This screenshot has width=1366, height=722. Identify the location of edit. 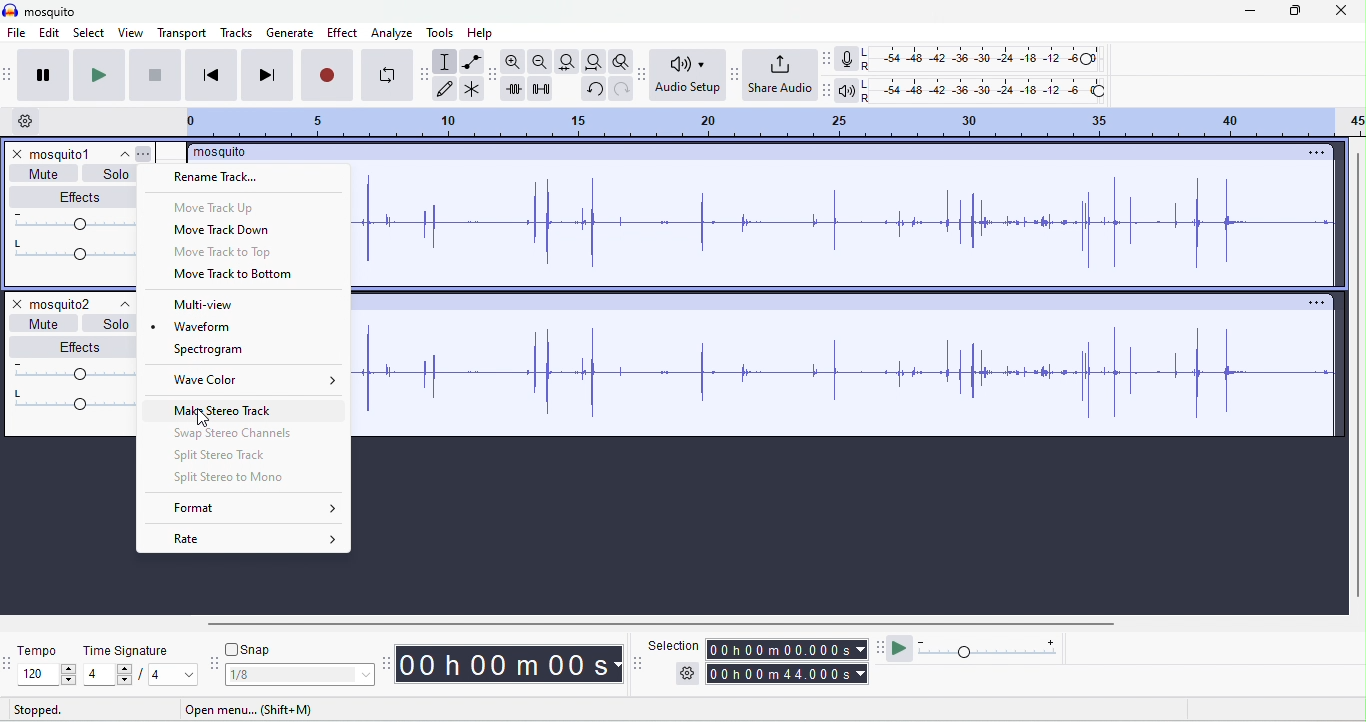
(49, 34).